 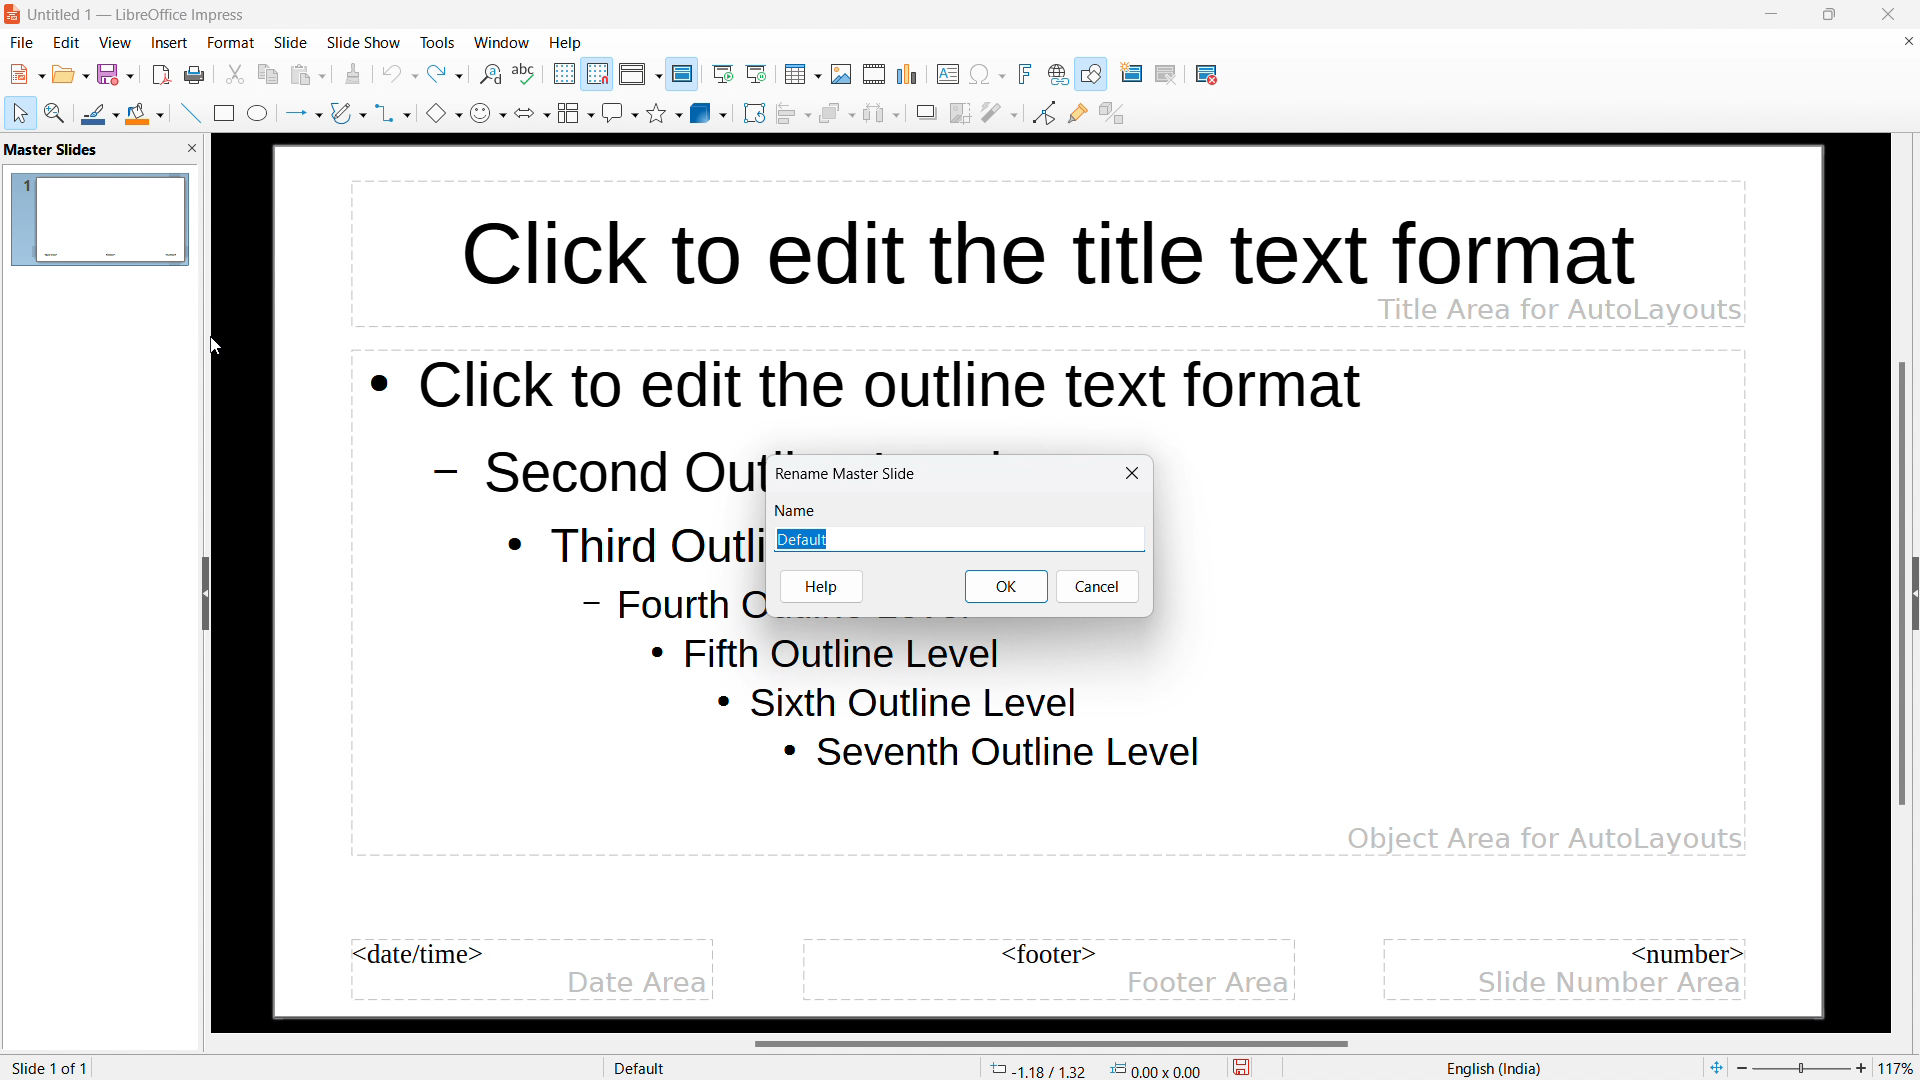 What do you see at coordinates (927, 112) in the screenshot?
I see `shadow` at bounding box center [927, 112].